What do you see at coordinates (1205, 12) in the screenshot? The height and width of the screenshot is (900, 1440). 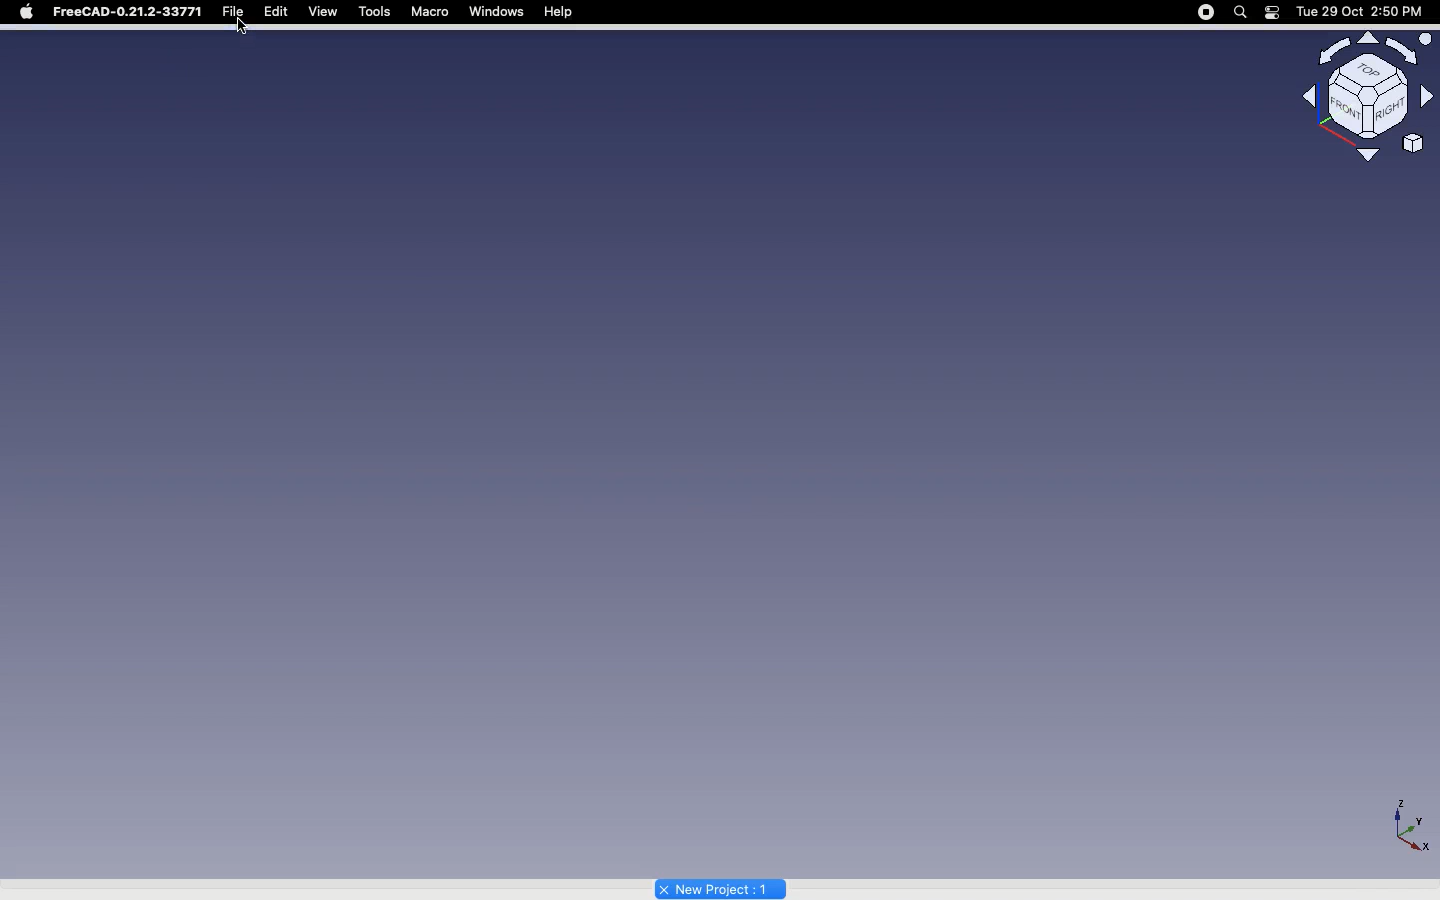 I see `Recording` at bounding box center [1205, 12].